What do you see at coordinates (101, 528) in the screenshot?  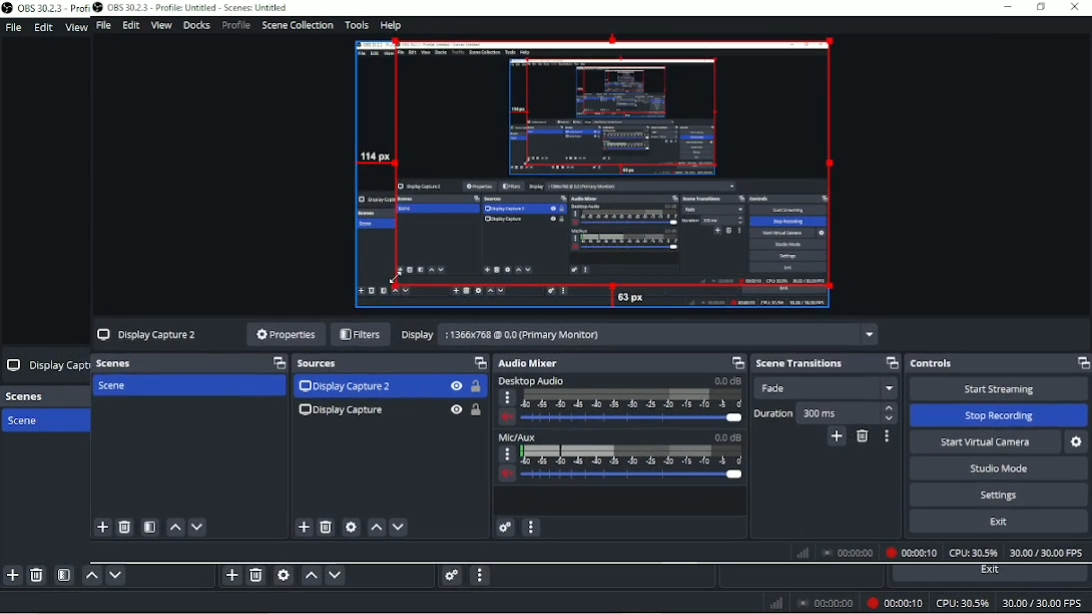 I see `add` at bounding box center [101, 528].